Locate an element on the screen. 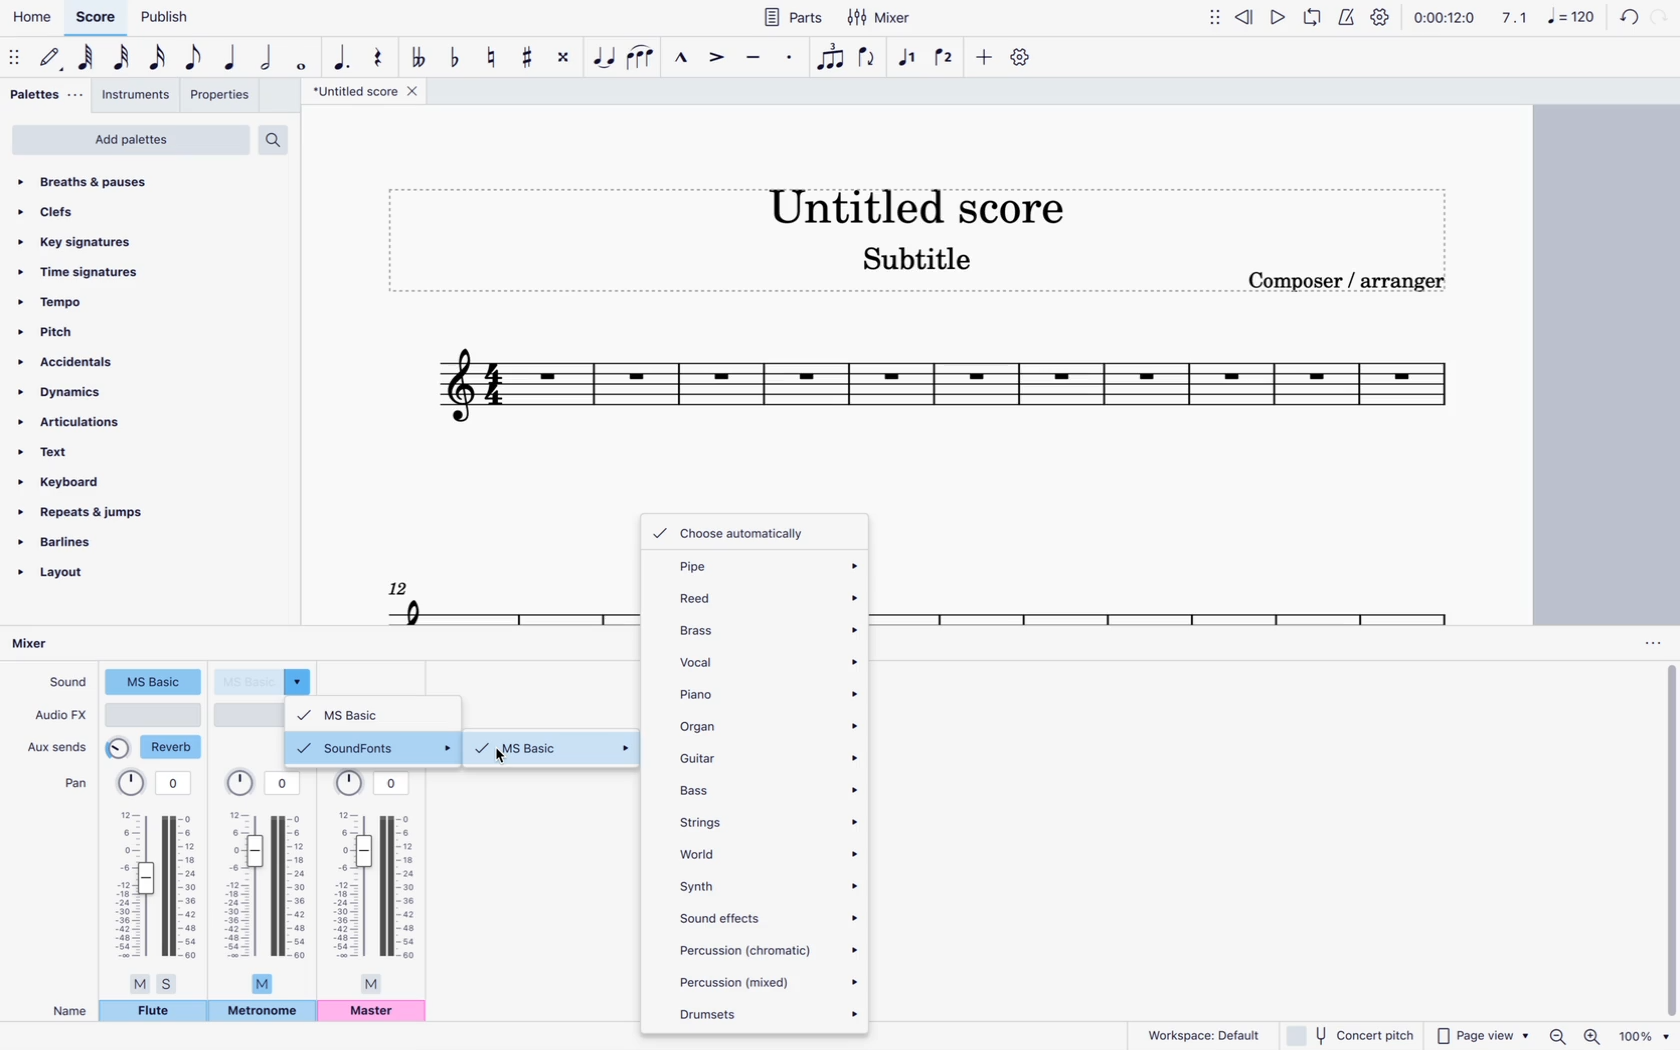  pipe is located at coordinates (765, 568).